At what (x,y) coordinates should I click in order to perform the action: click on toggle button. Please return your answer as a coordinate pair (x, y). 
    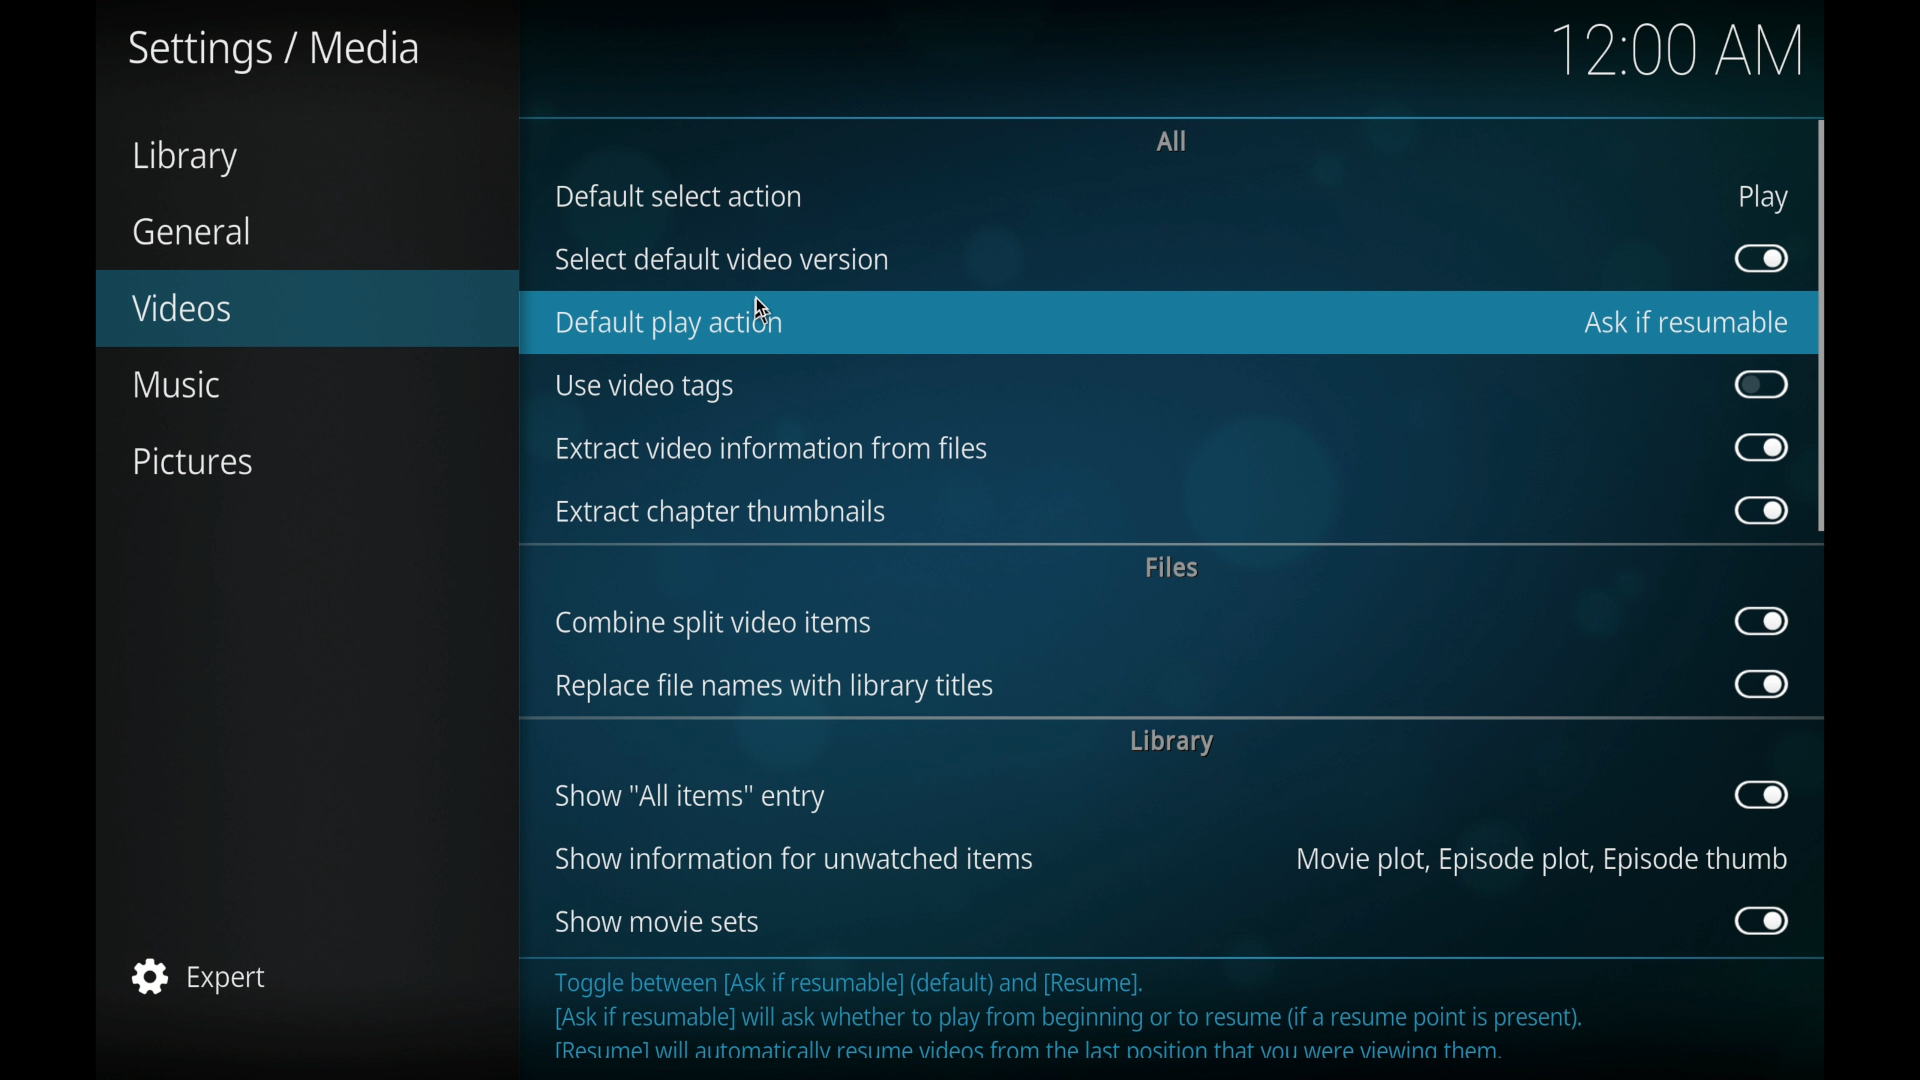
    Looking at the image, I should click on (1763, 794).